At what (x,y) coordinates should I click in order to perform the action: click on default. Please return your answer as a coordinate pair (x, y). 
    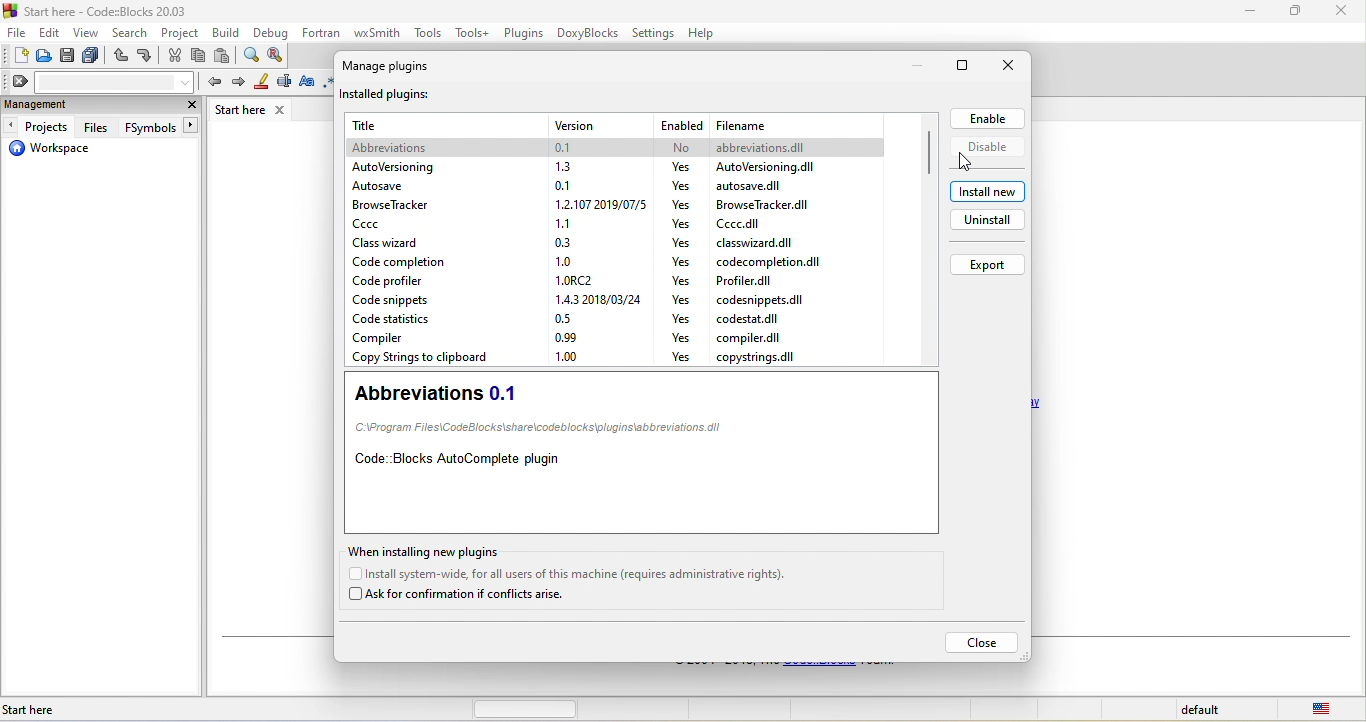
    Looking at the image, I should click on (1203, 711).